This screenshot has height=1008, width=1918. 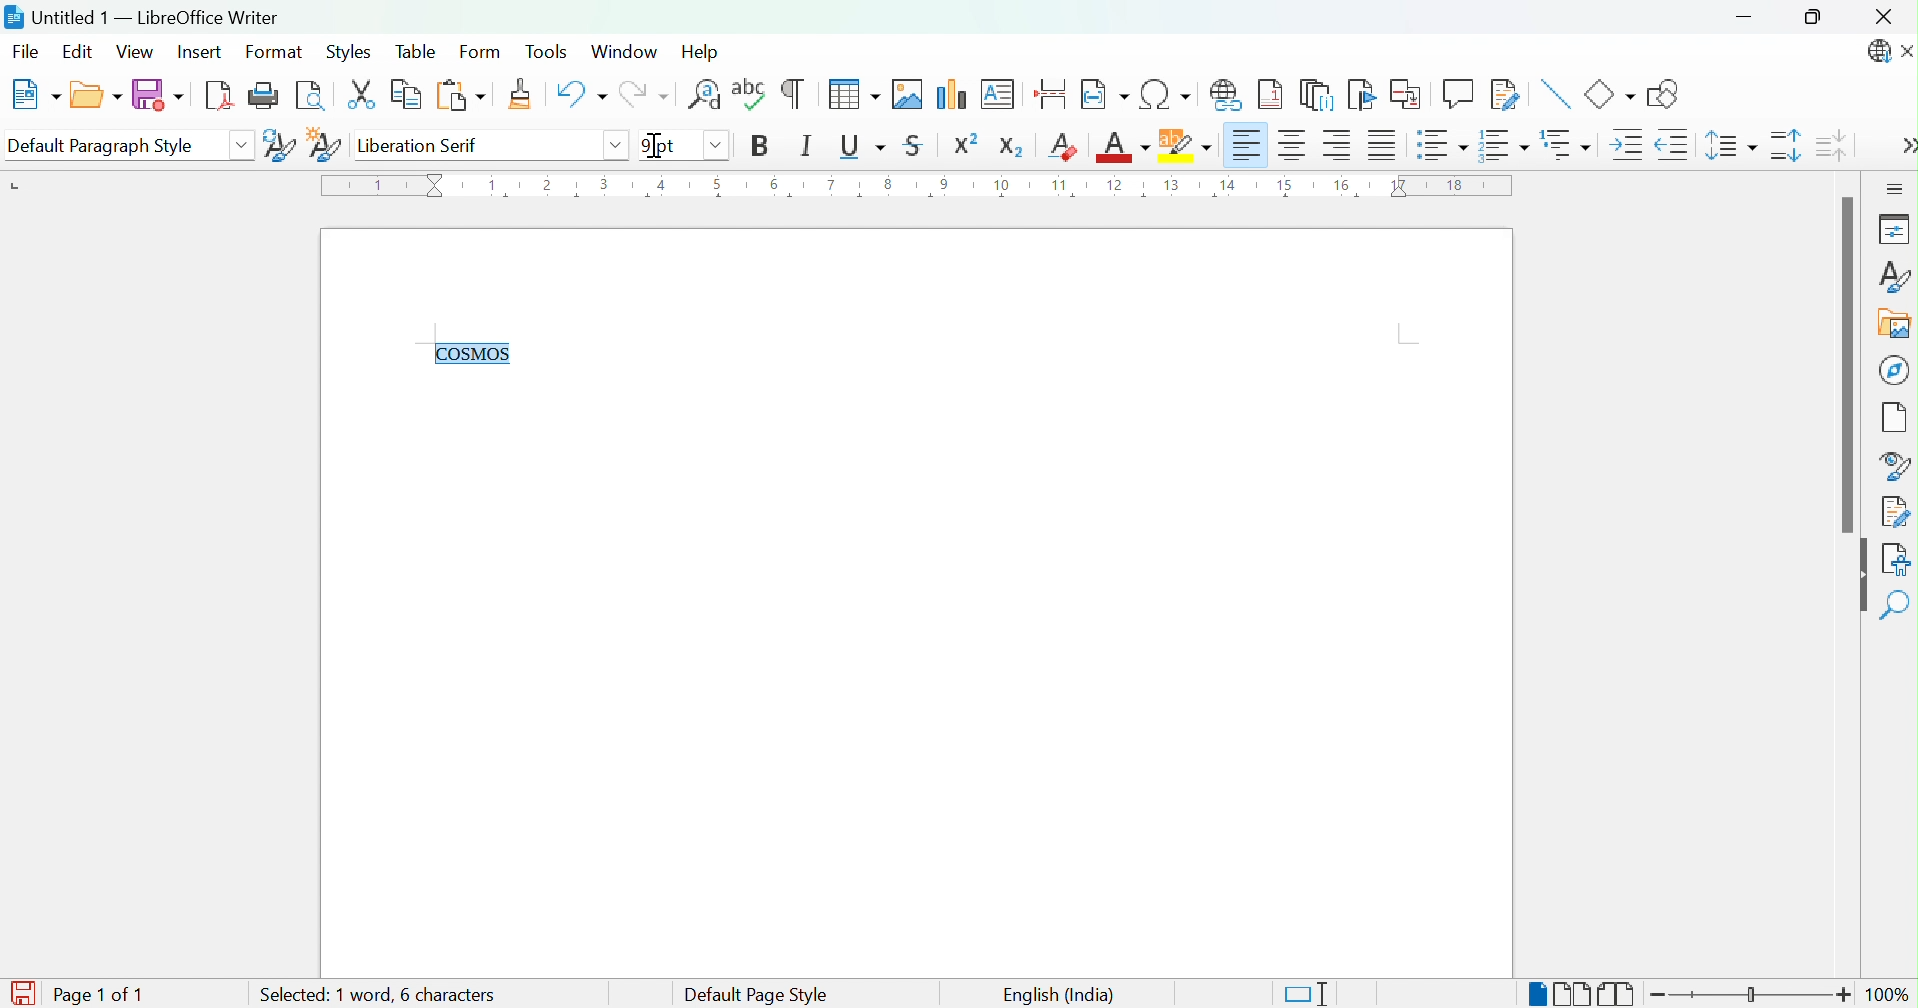 What do you see at coordinates (1665, 998) in the screenshot?
I see `Zoom out` at bounding box center [1665, 998].